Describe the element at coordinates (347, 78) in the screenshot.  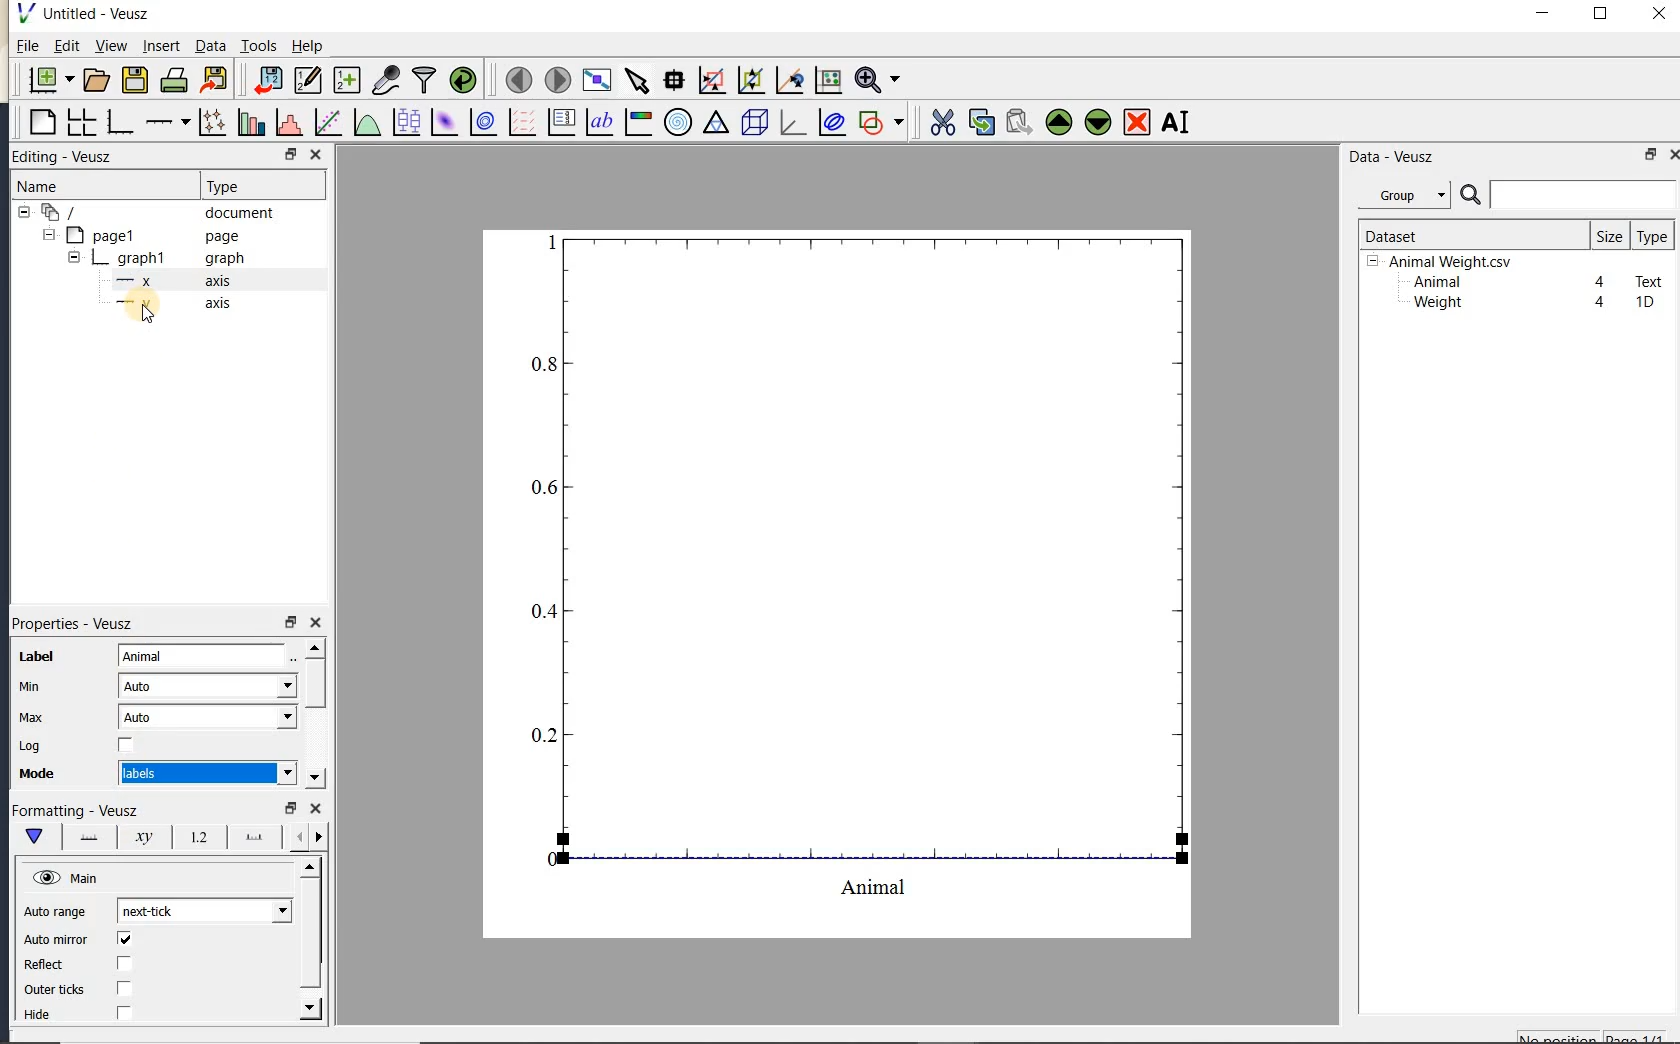
I see `create new datasets` at that location.